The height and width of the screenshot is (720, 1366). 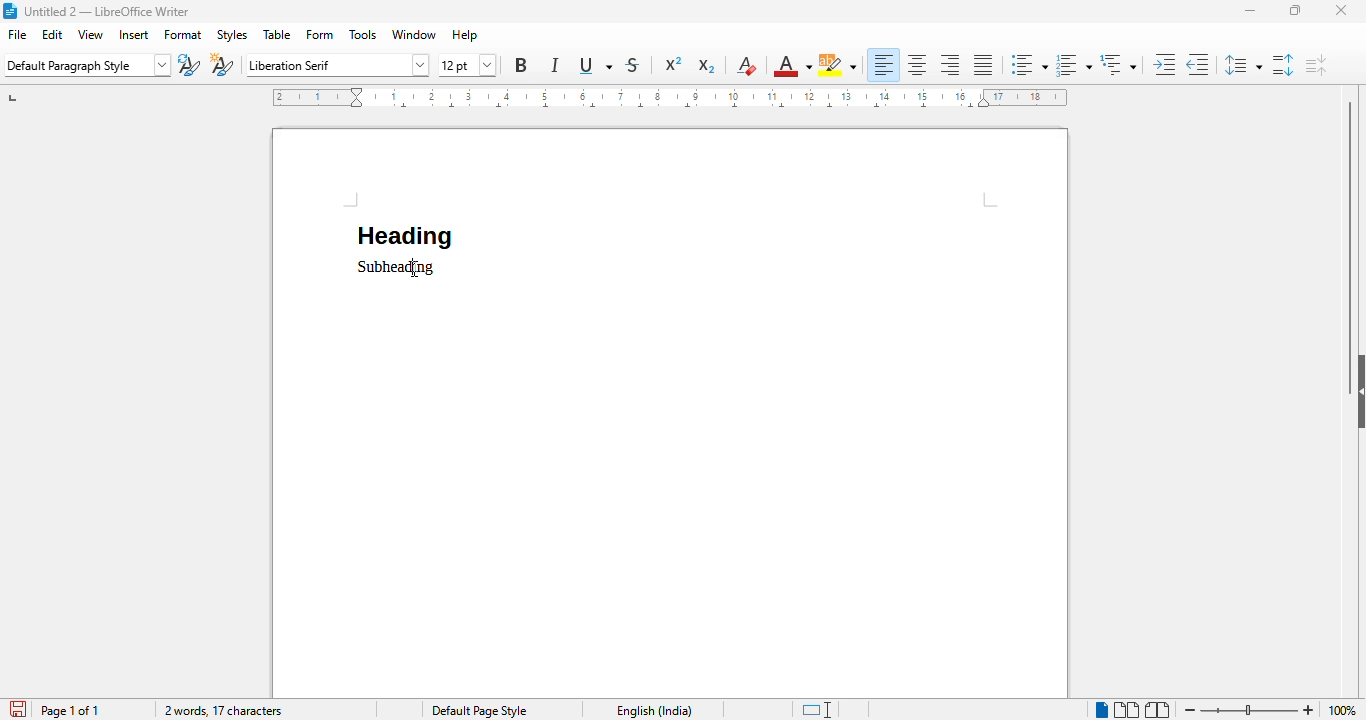 What do you see at coordinates (633, 66) in the screenshot?
I see `strikethrough` at bounding box center [633, 66].